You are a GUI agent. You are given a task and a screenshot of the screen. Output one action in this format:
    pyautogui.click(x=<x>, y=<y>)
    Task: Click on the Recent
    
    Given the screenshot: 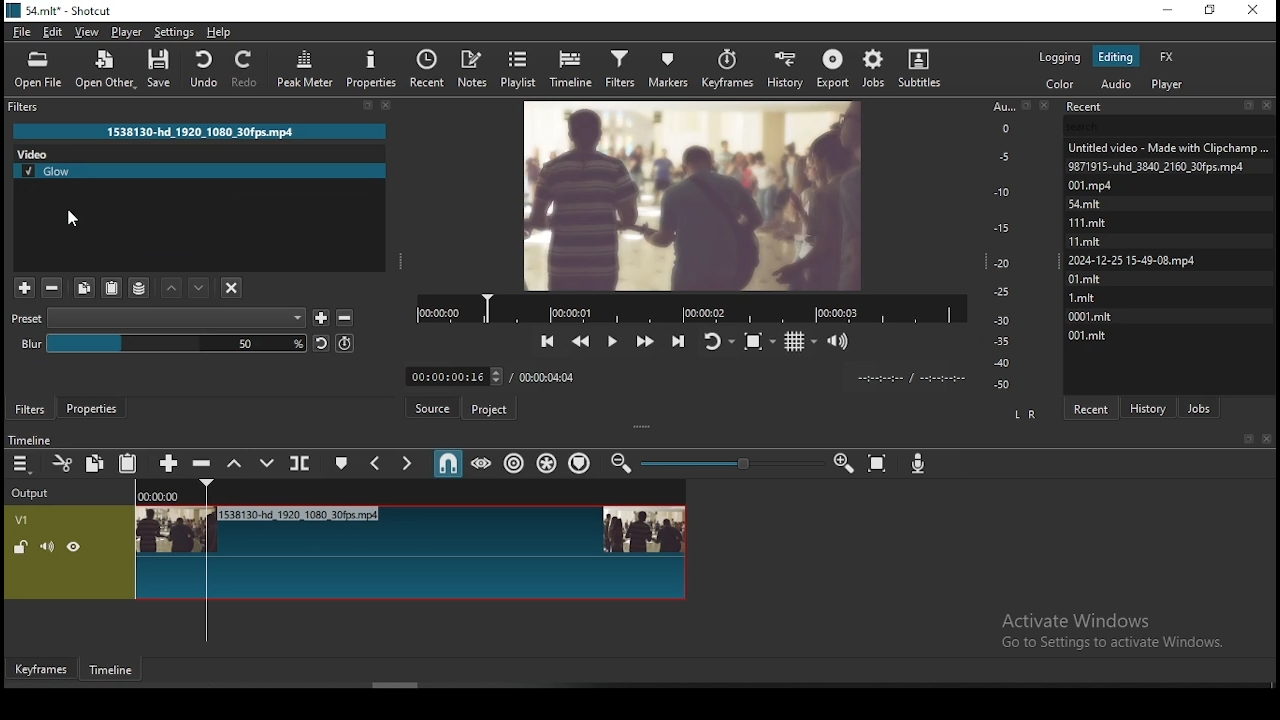 What is the action you would take?
    pyautogui.click(x=1169, y=107)
    